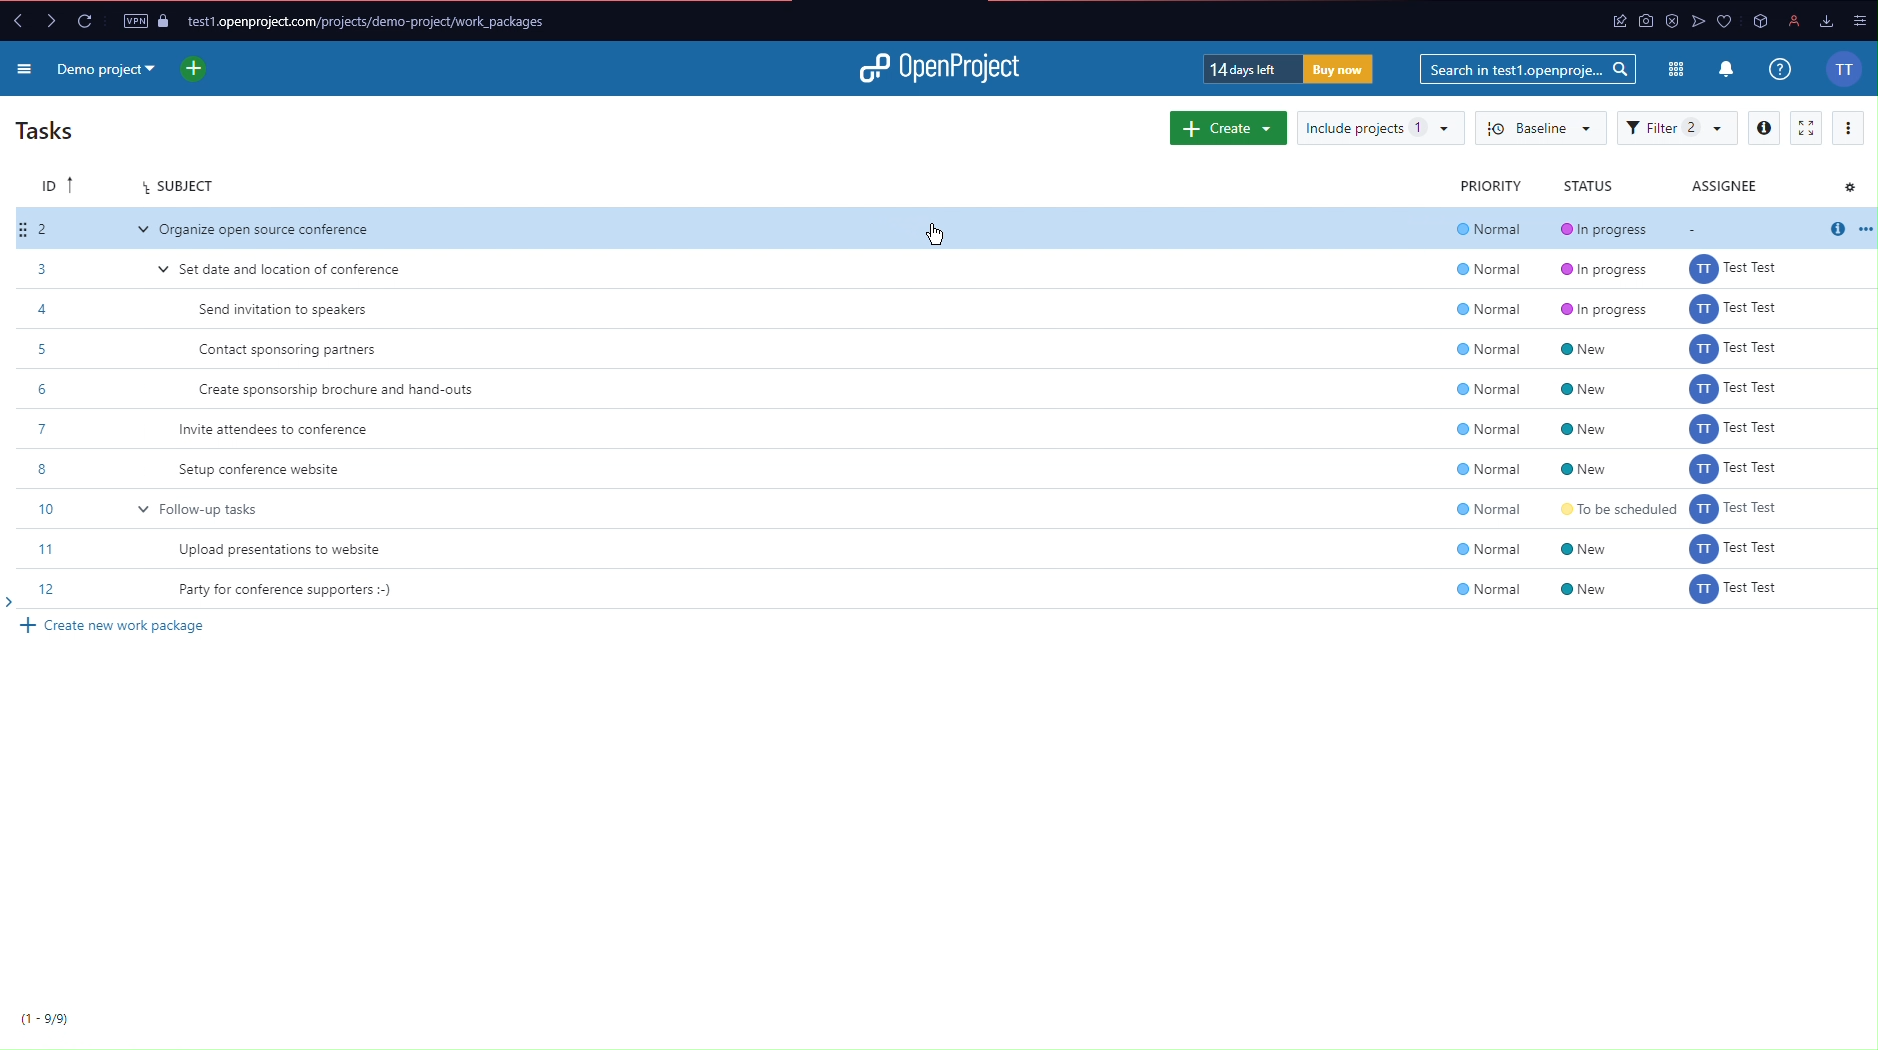  Describe the element at coordinates (1852, 187) in the screenshot. I see `Settings` at that location.